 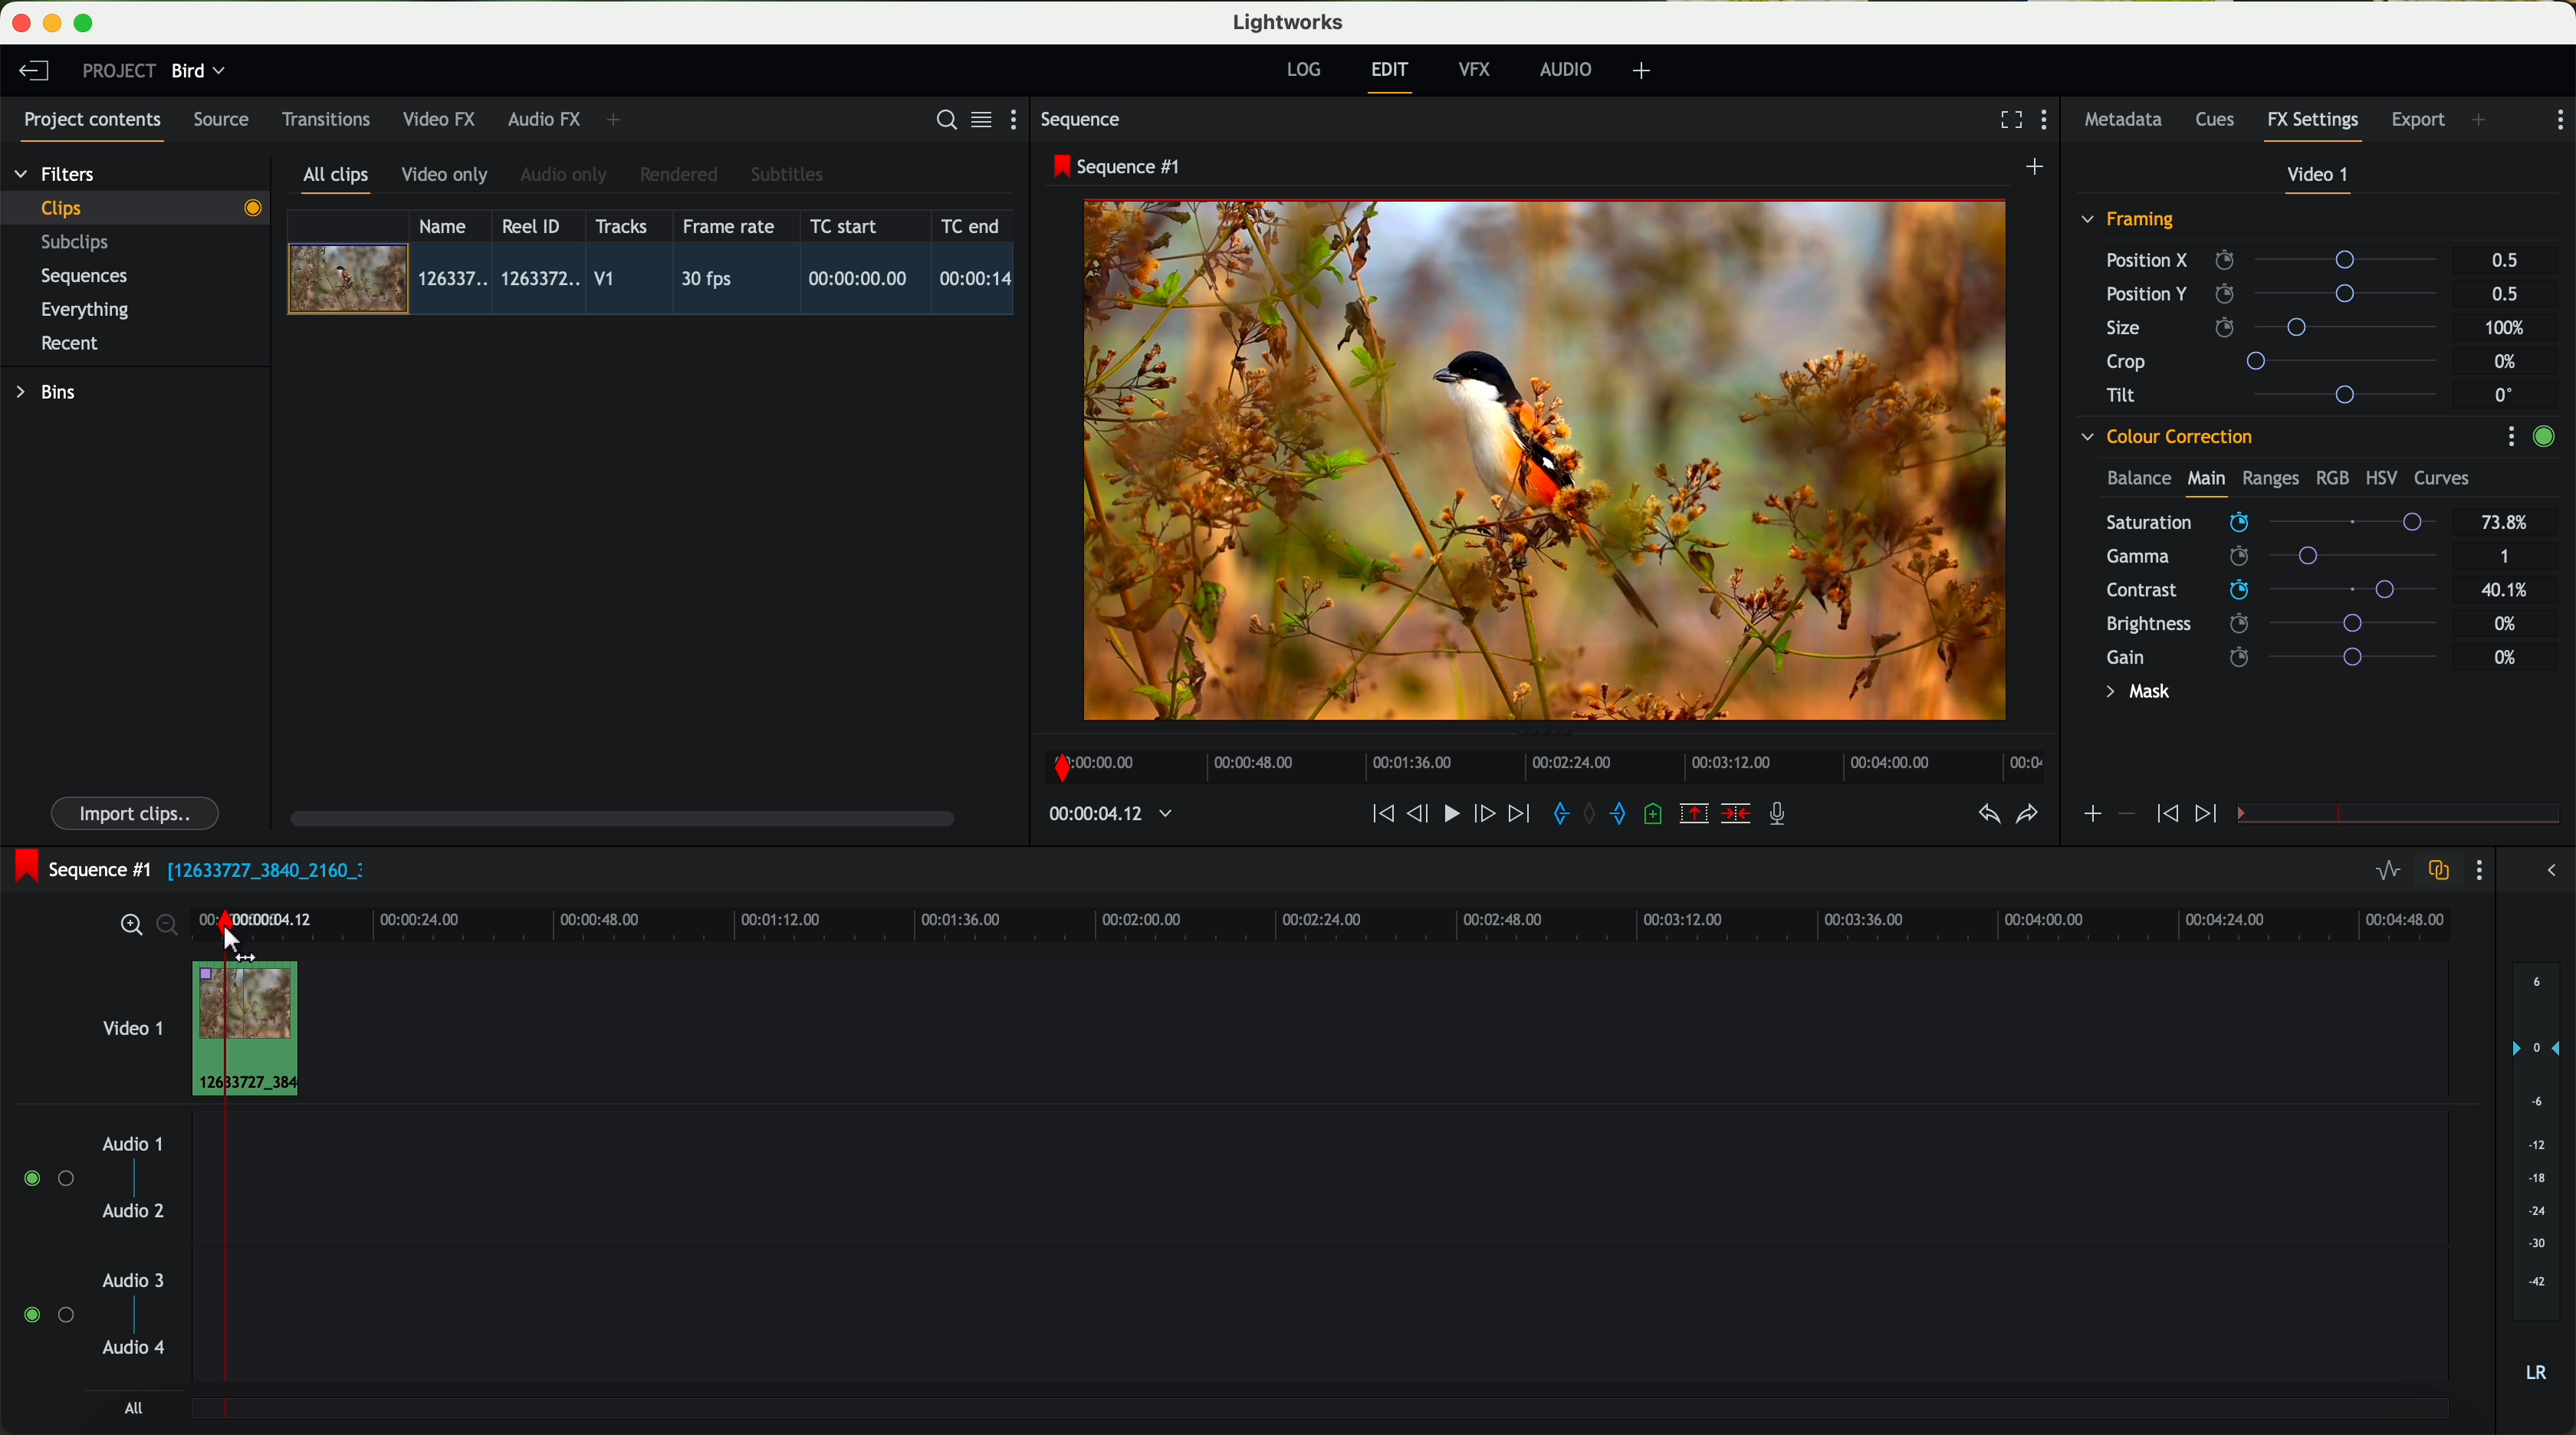 What do you see at coordinates (1555, 817) in the screenshot?
I see `add 'in' mark` at bounding box center [1555, 817].